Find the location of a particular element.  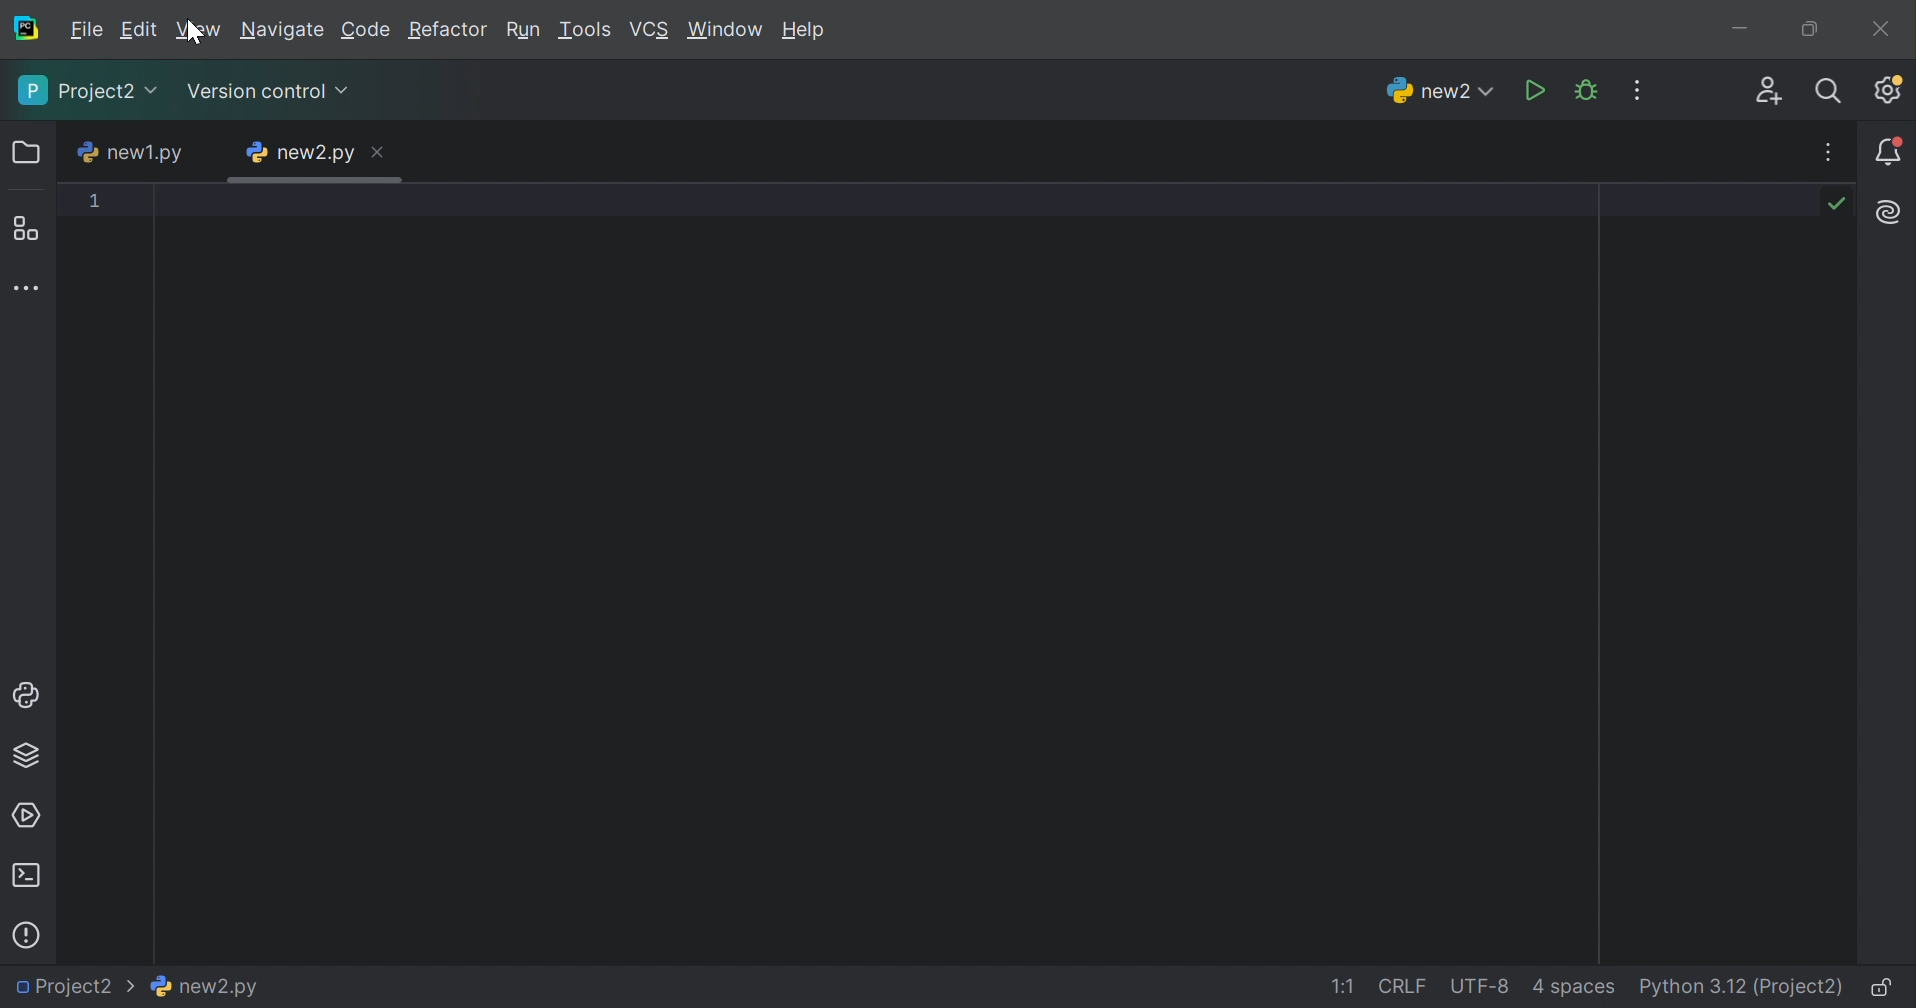

Code with me is located at coordinates (1770, 92).